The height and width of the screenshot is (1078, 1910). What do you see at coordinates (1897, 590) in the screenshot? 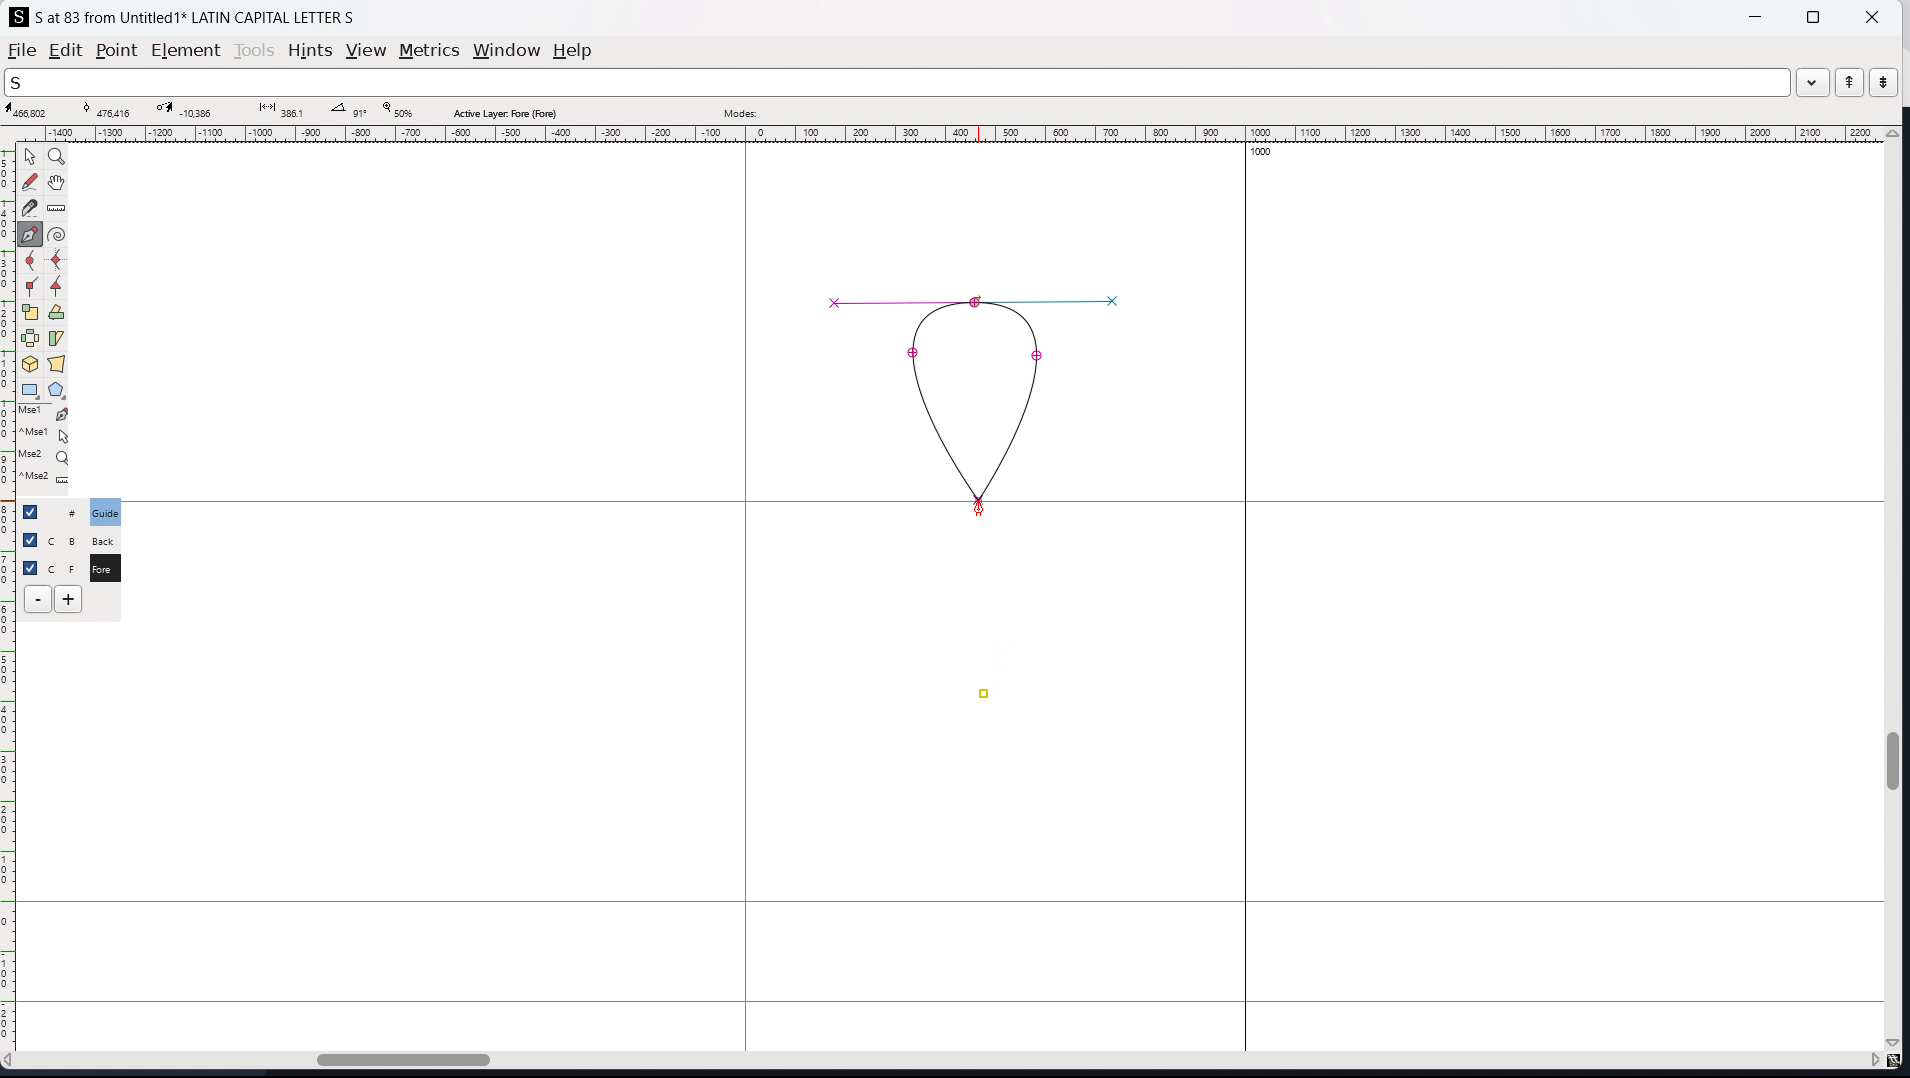
I see `vertical scrollbar` at bounding box center [1897, 590].